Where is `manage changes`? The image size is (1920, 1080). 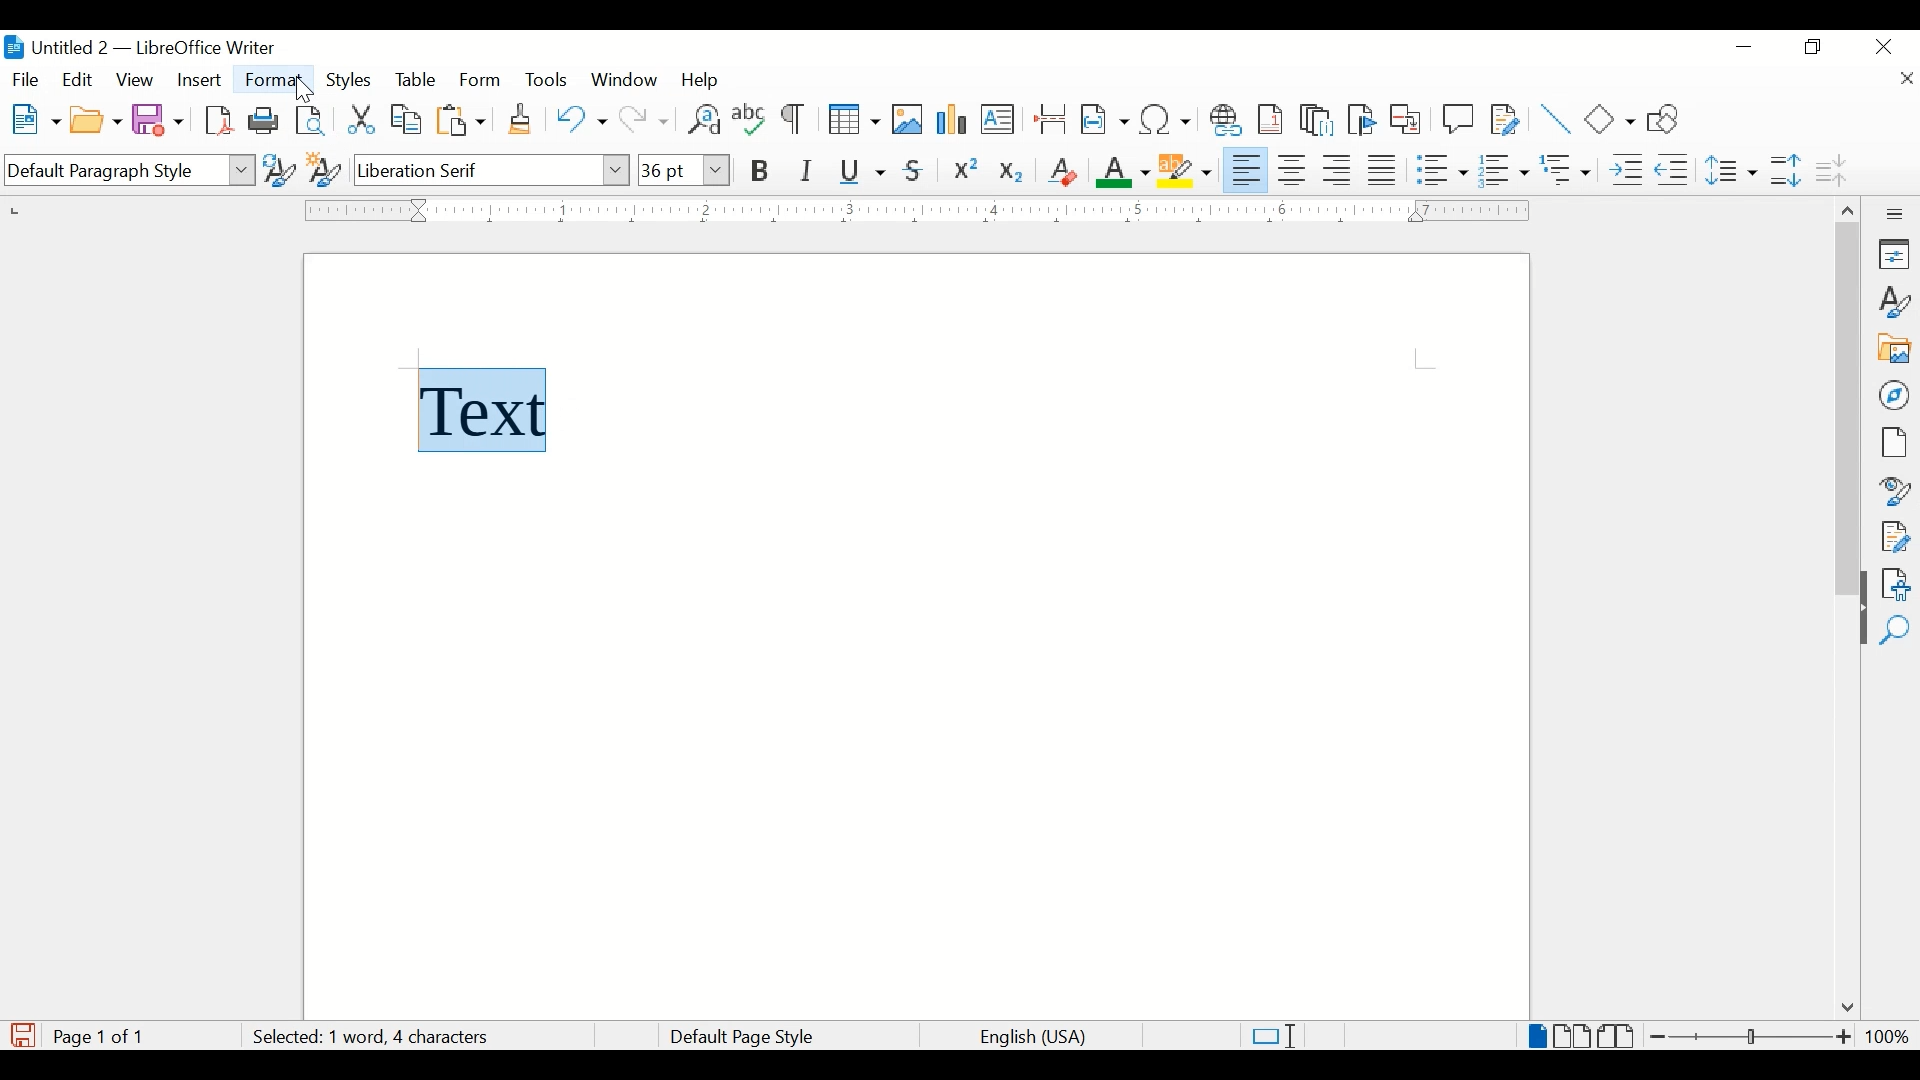 manage changes is located at coordinates (1895, 537).